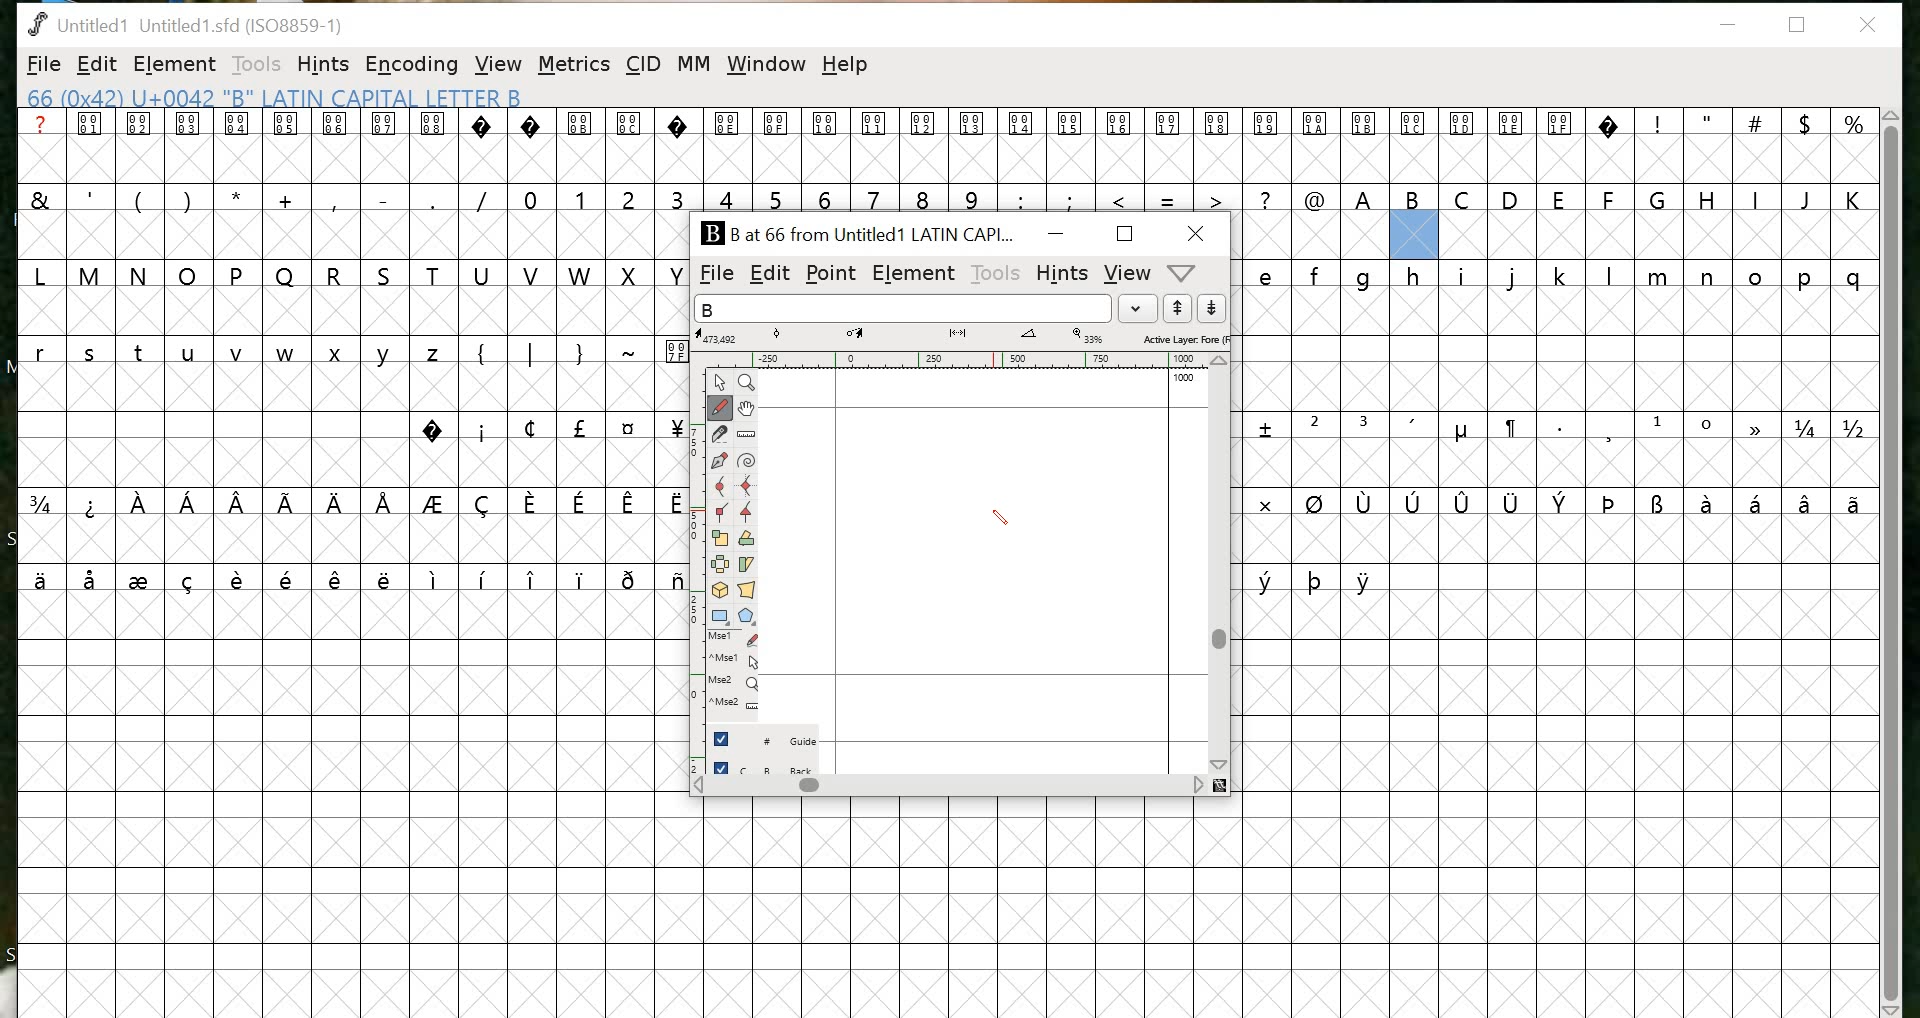 The width and height of the screenshot is (1920, 1018). Describe the element at coordinates (970, 544) in the screenshot. I see `drawing space` at that location.